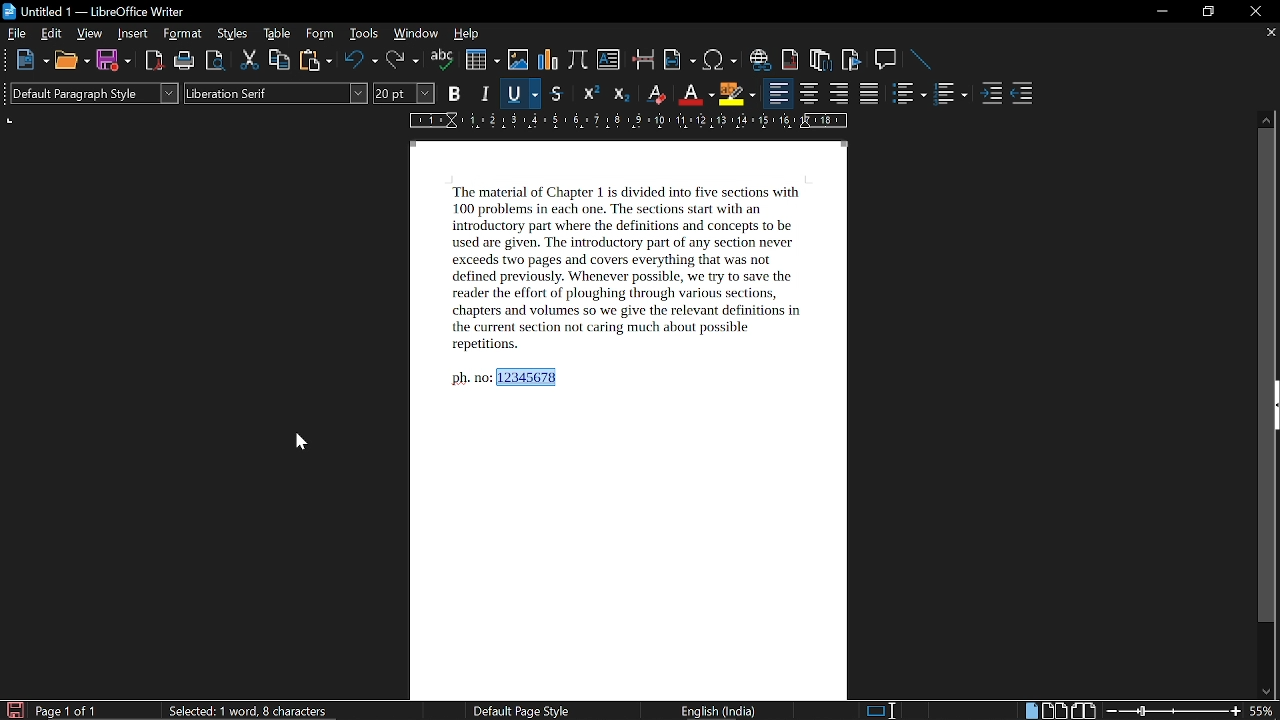  I want to click on font color, so click(694, 95).